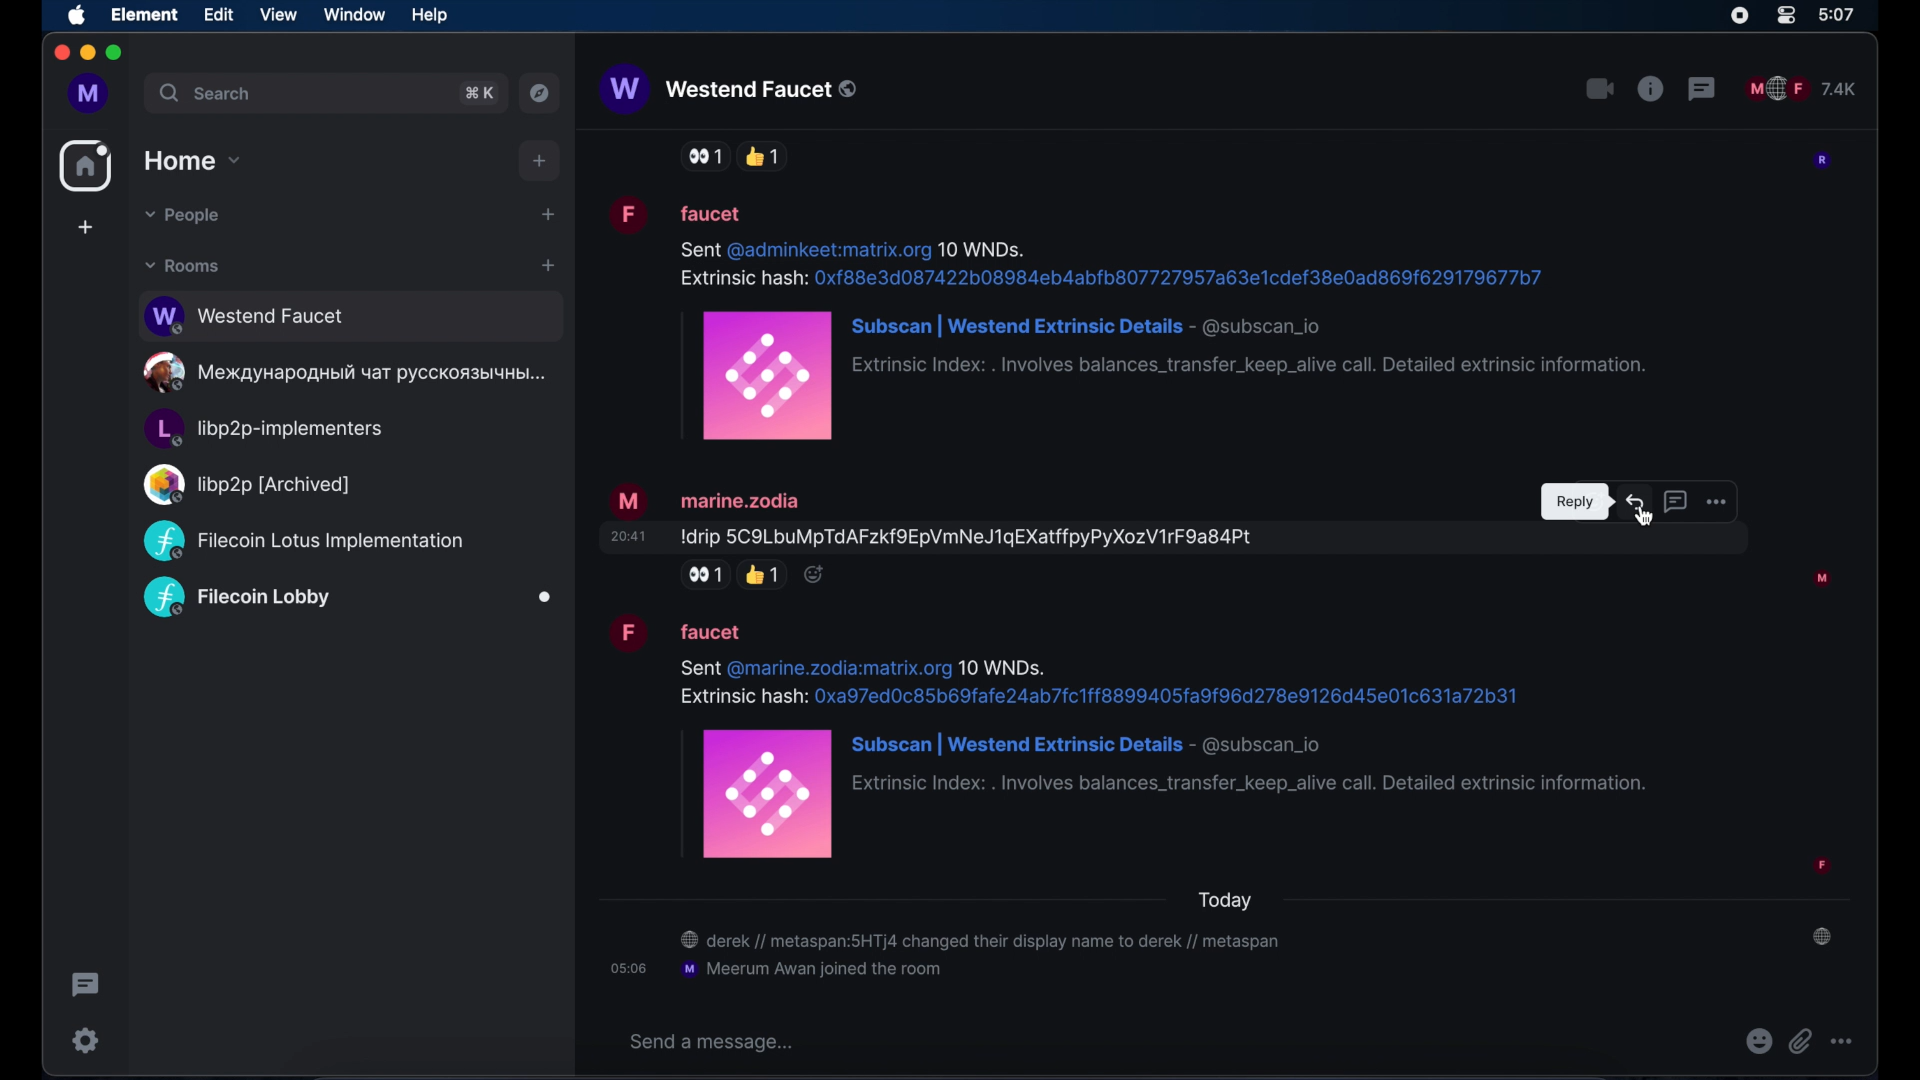  I want to click on public room, so click(303, 541).